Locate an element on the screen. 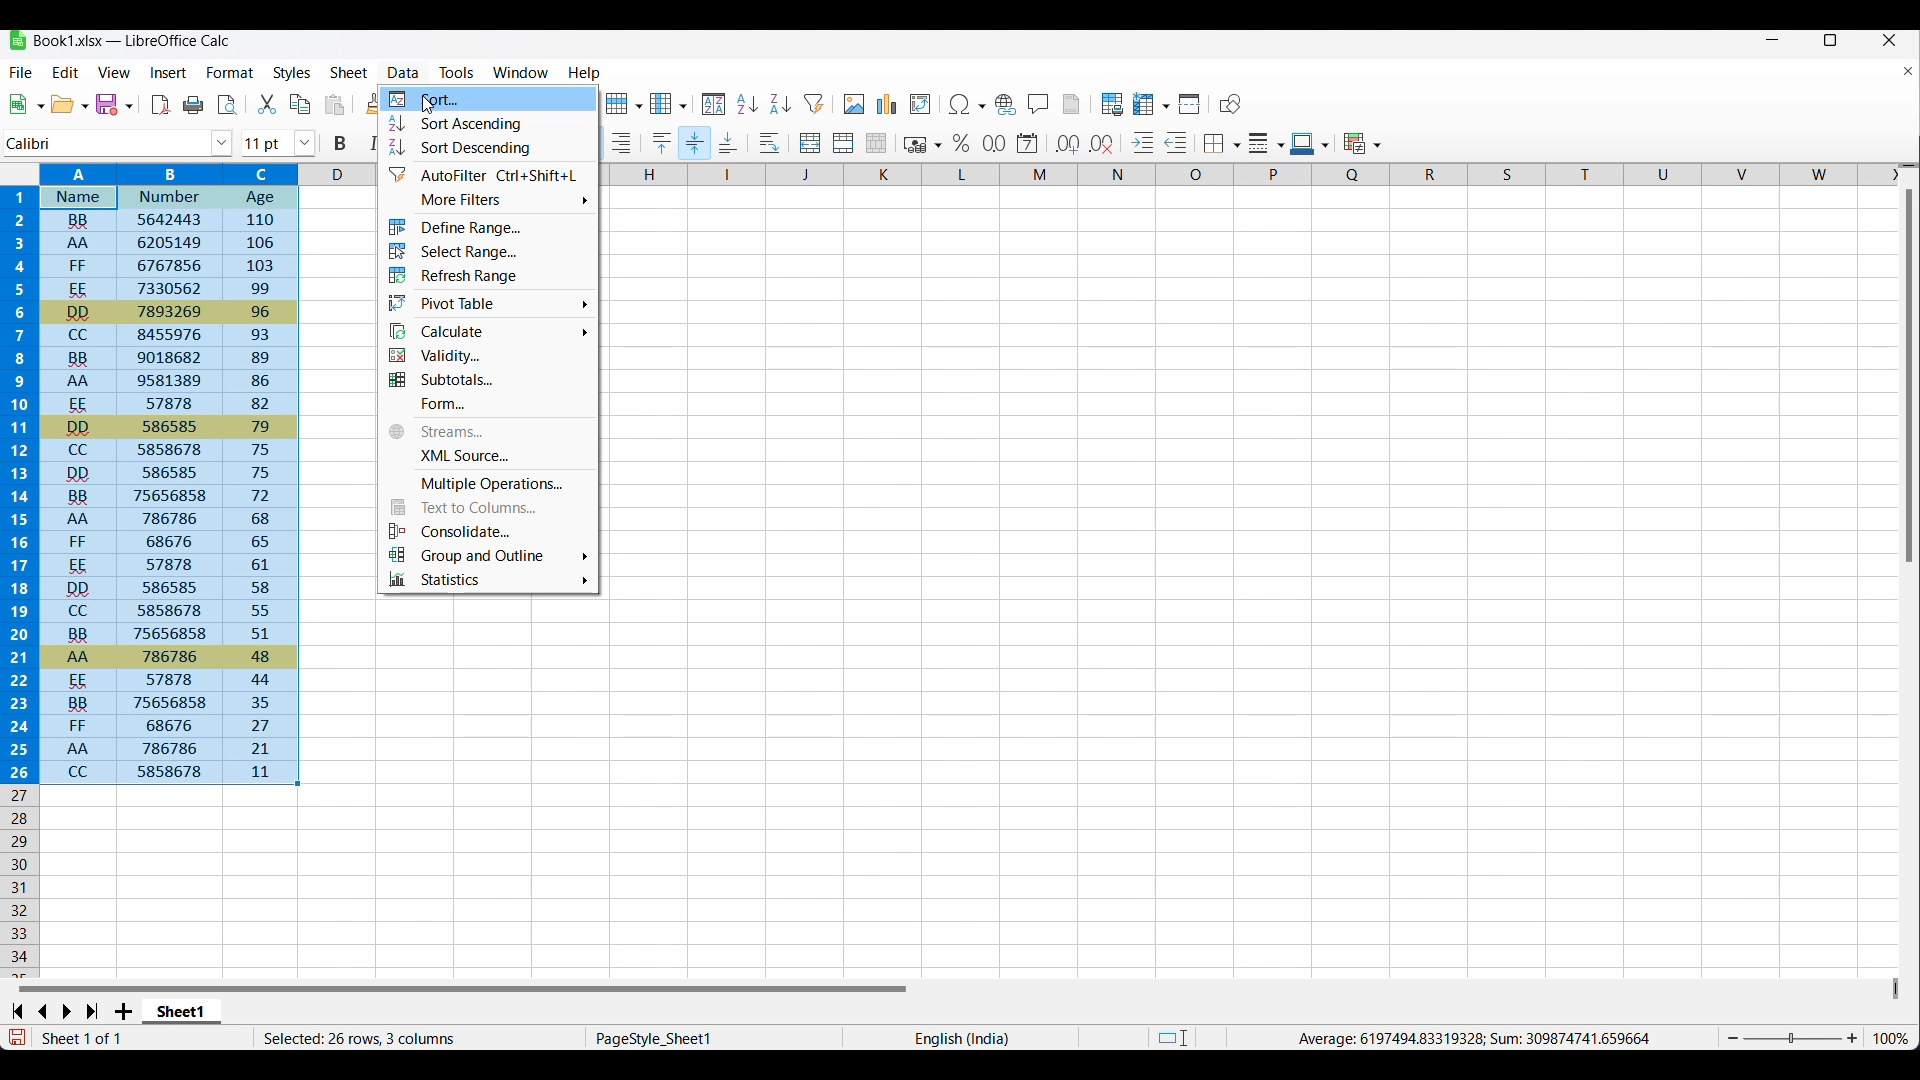 This screenshot has height=1080, width=1920. Form is located at coordinates (488, 404).